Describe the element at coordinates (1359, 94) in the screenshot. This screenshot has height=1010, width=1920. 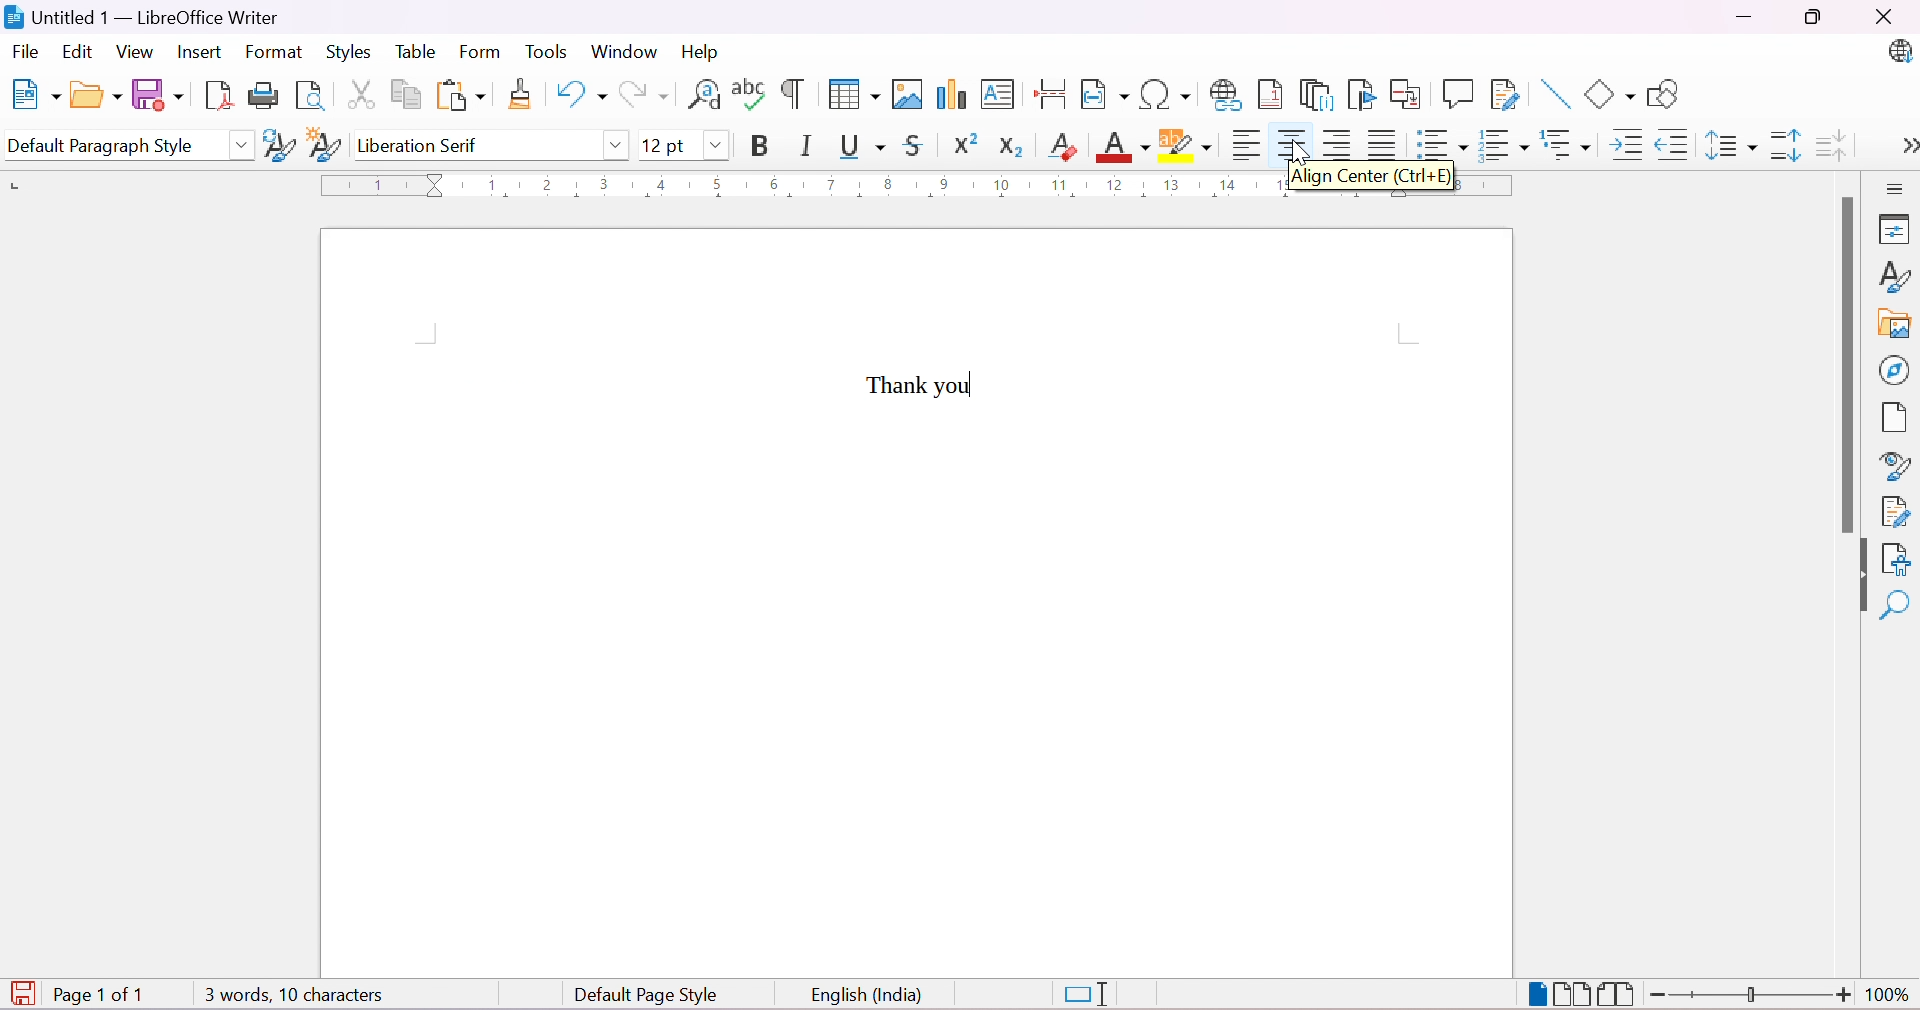
I see `Insert Bookmark` at that location.